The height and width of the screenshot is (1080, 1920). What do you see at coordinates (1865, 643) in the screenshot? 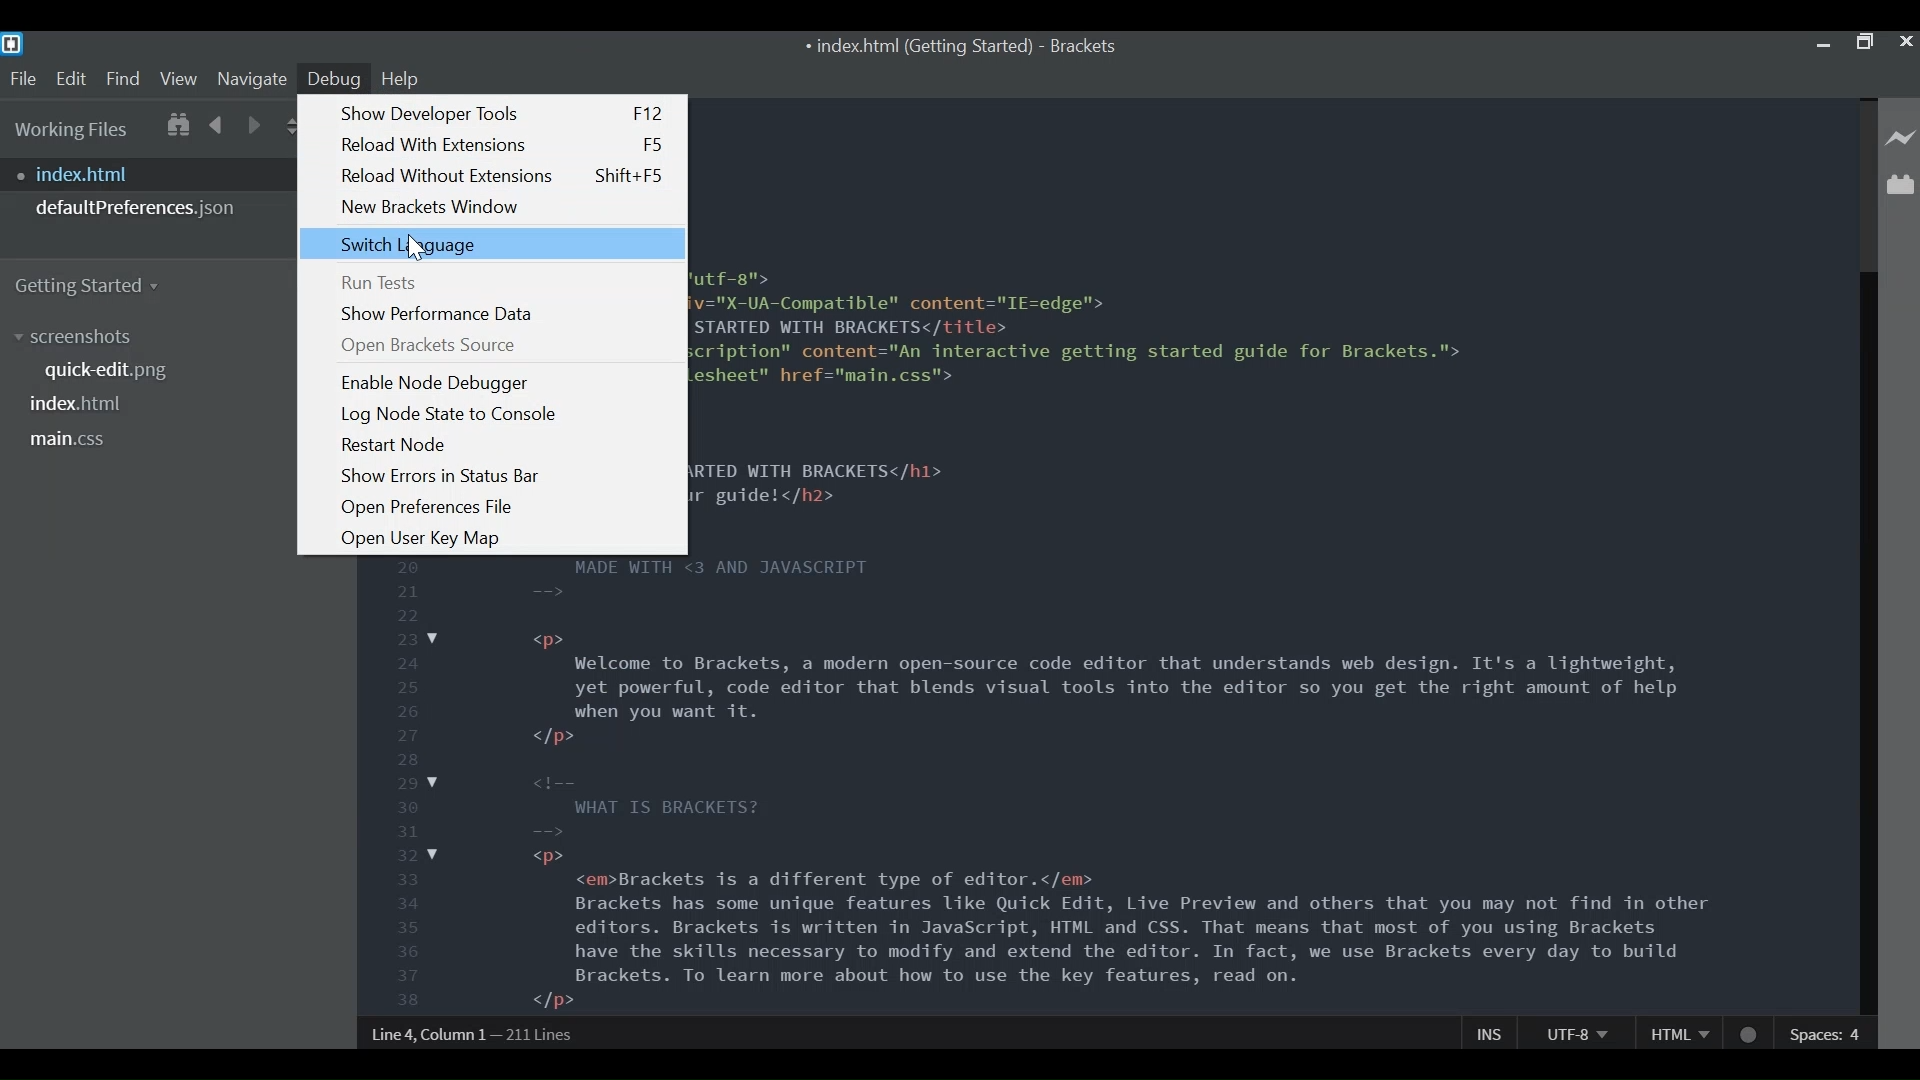
I see `Vertical Scroll bar` at bounding box center [1865, 643].